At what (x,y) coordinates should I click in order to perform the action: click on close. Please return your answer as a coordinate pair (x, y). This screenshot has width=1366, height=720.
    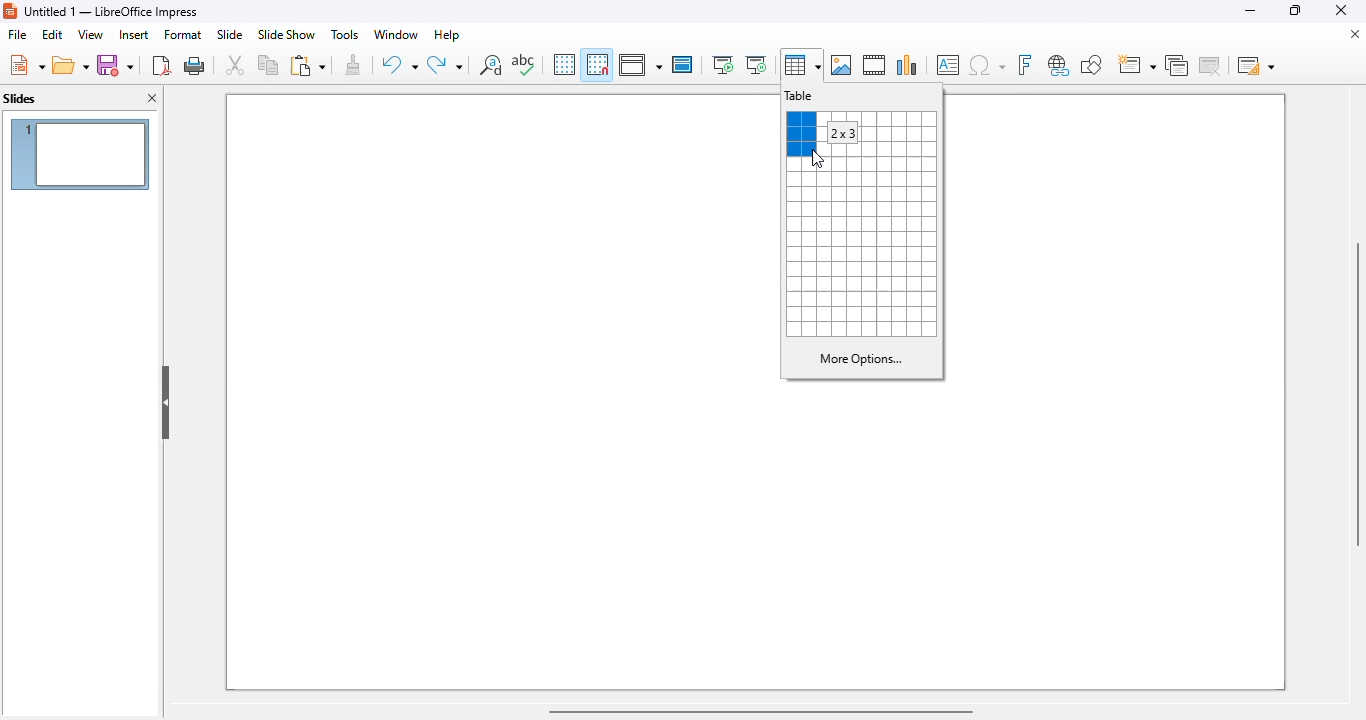
    Looking at the image, I should click on (1340, 9).